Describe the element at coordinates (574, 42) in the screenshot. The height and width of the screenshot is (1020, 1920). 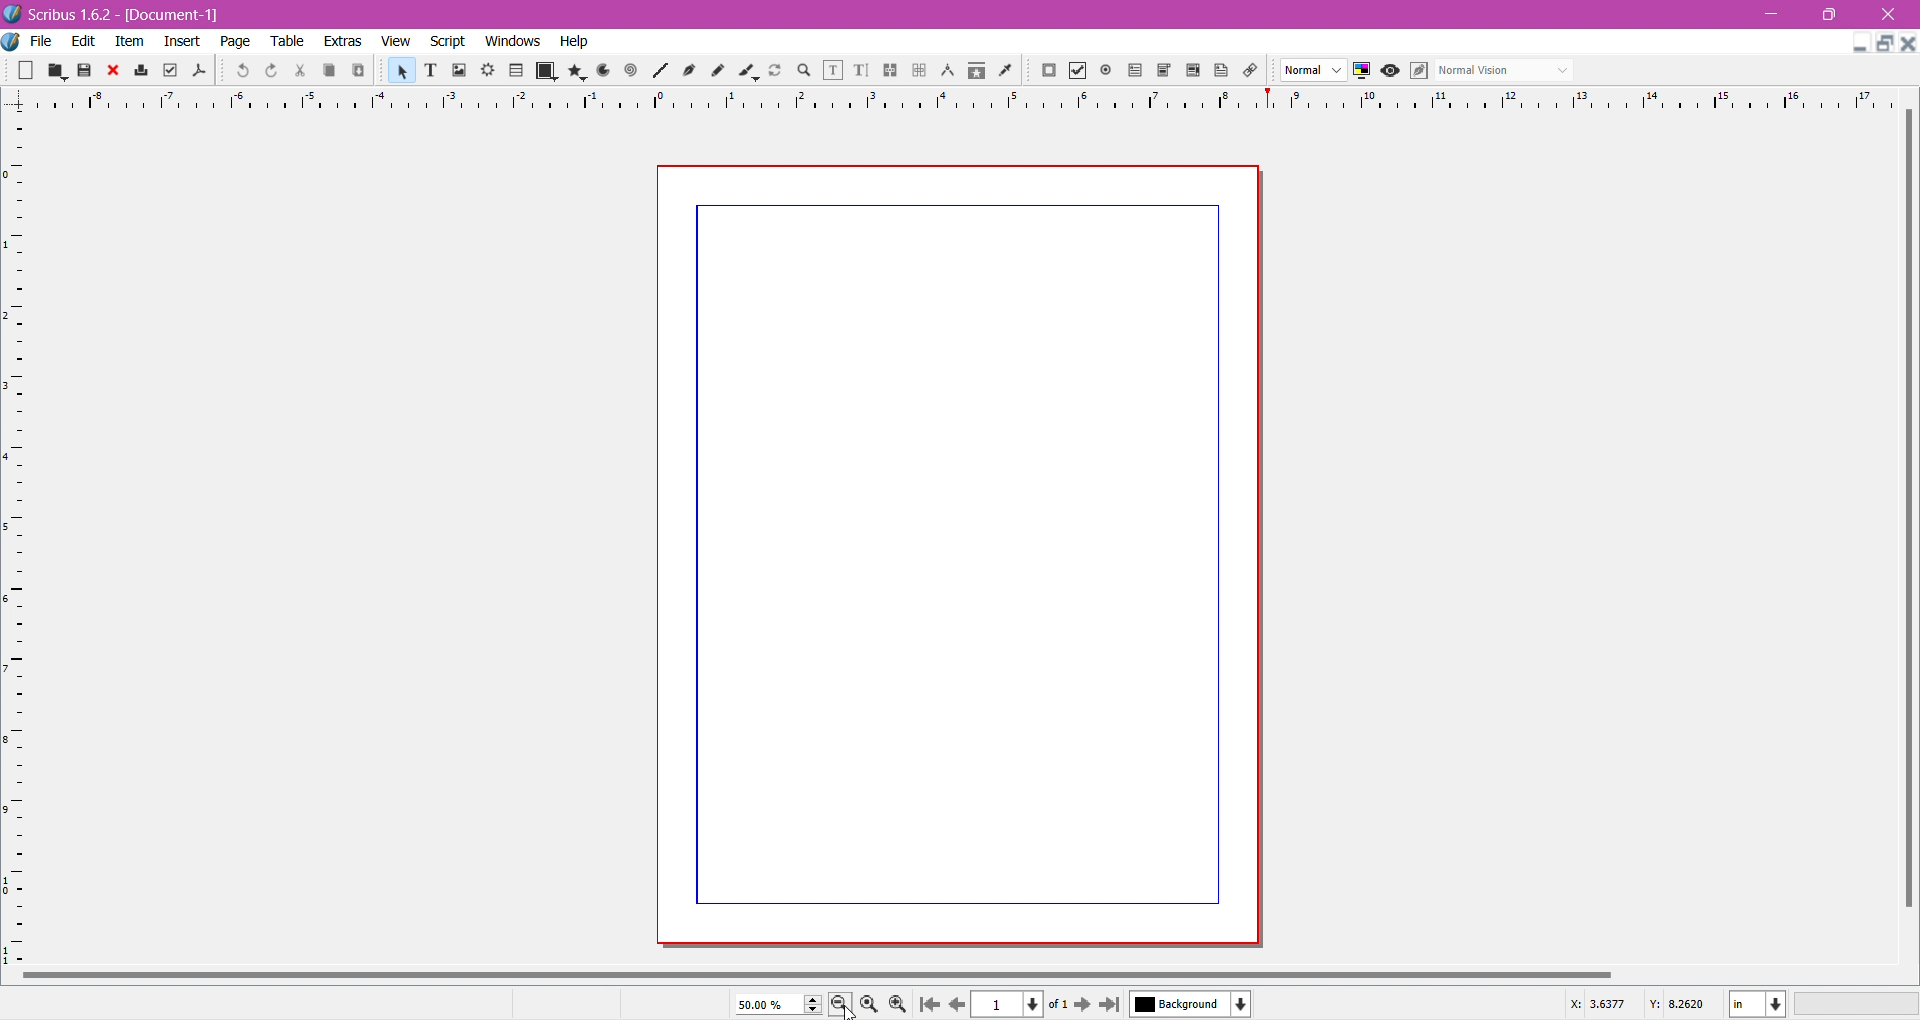
I see `Help` at that location.